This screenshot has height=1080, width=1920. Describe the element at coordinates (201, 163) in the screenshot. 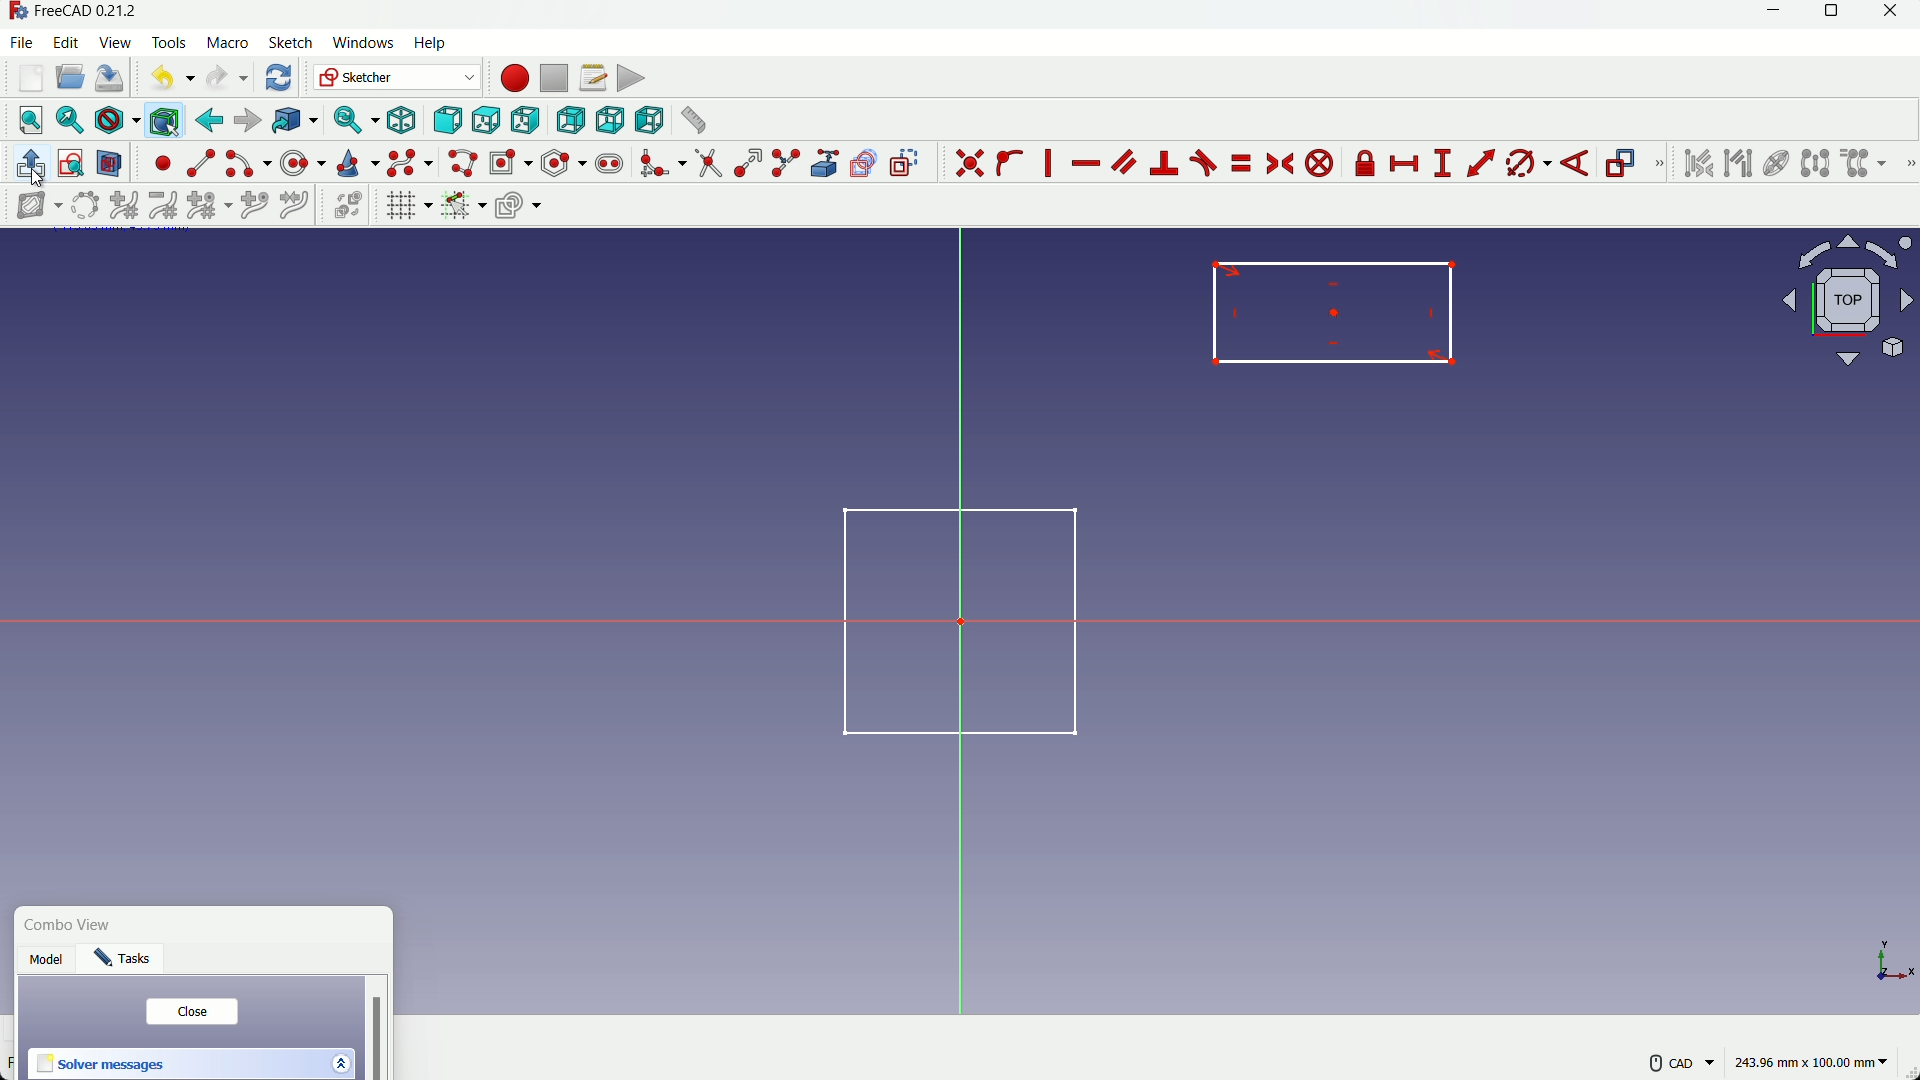

I see `create line` at that location.